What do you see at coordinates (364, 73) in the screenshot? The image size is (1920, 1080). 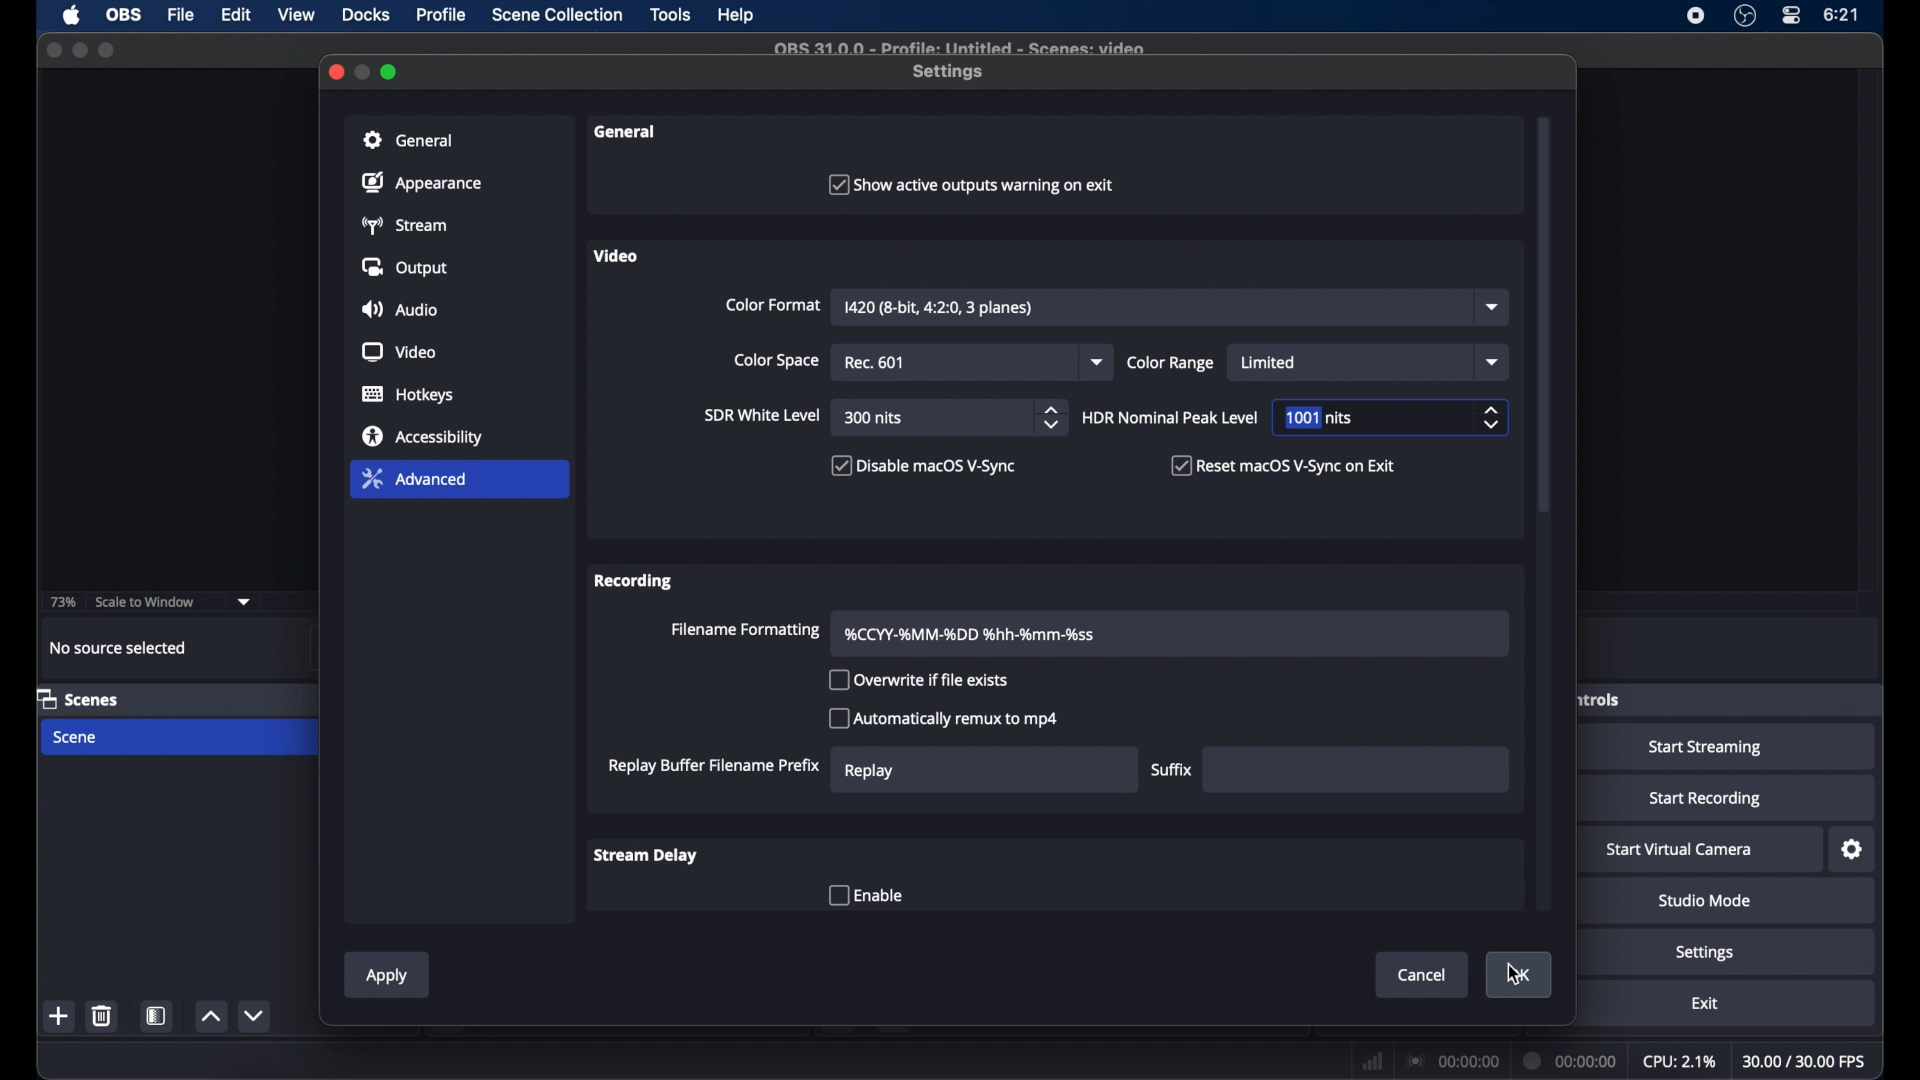 I see `minimize` at bounding box center [364, 73].